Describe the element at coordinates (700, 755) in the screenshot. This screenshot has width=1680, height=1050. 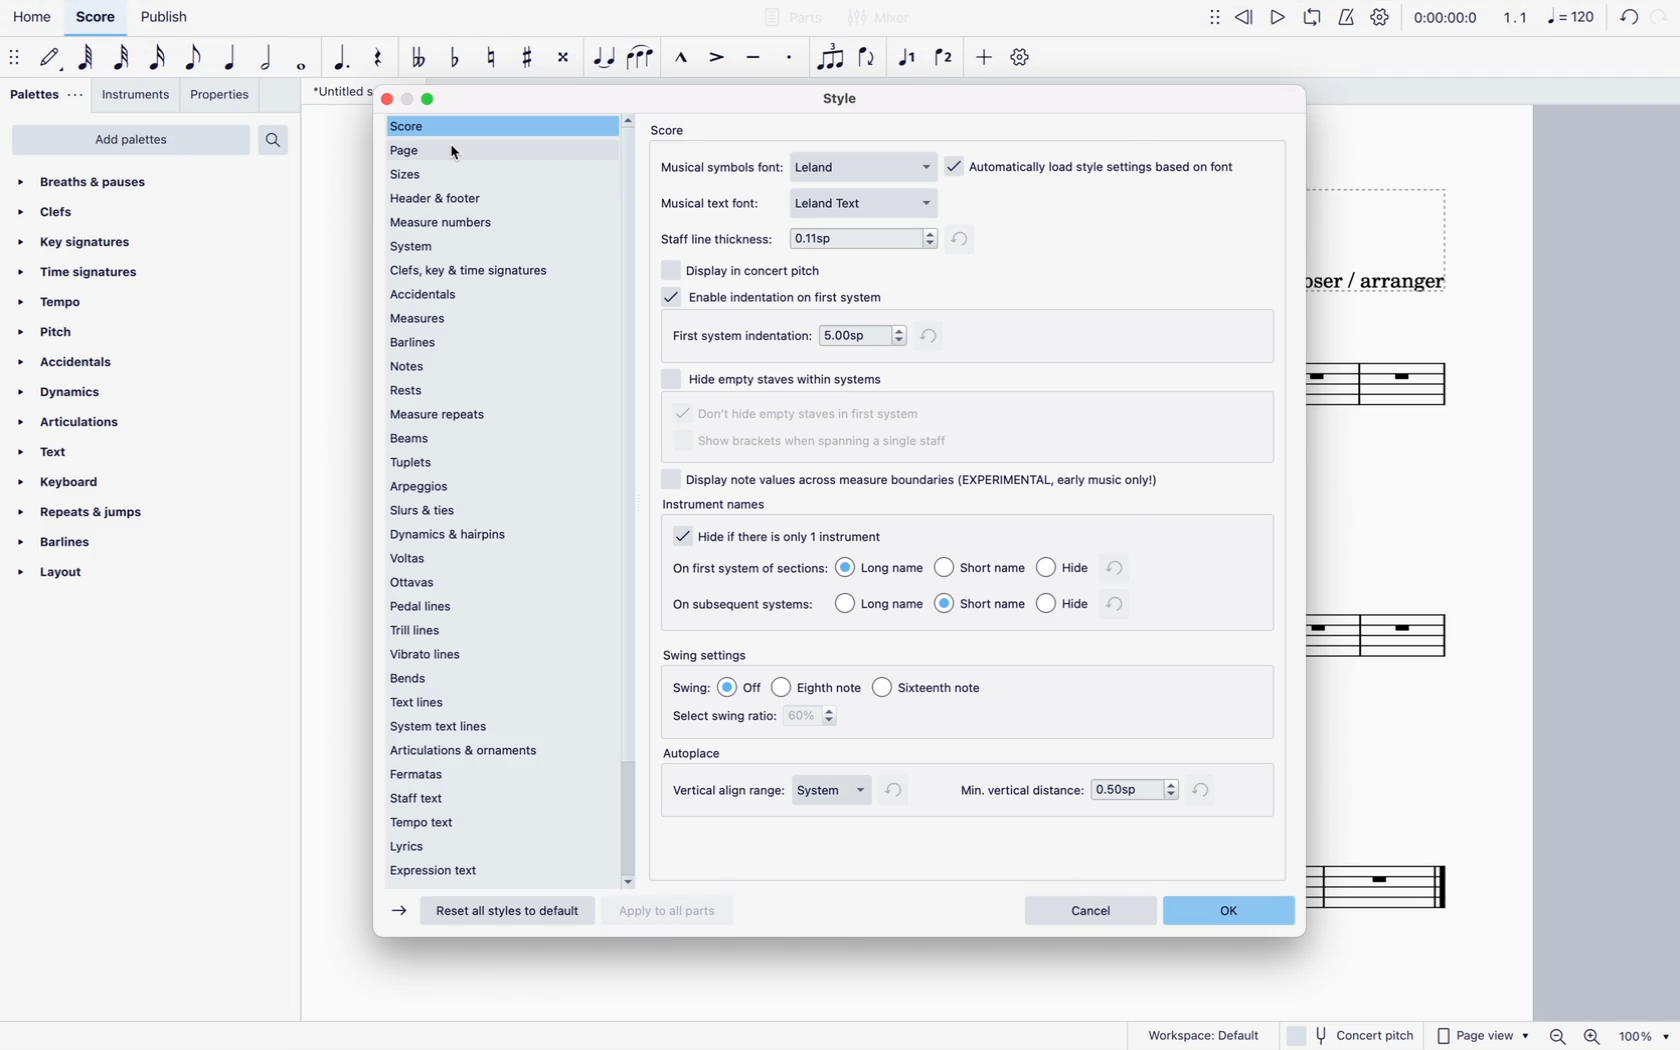
I see `autoplace` at that location.